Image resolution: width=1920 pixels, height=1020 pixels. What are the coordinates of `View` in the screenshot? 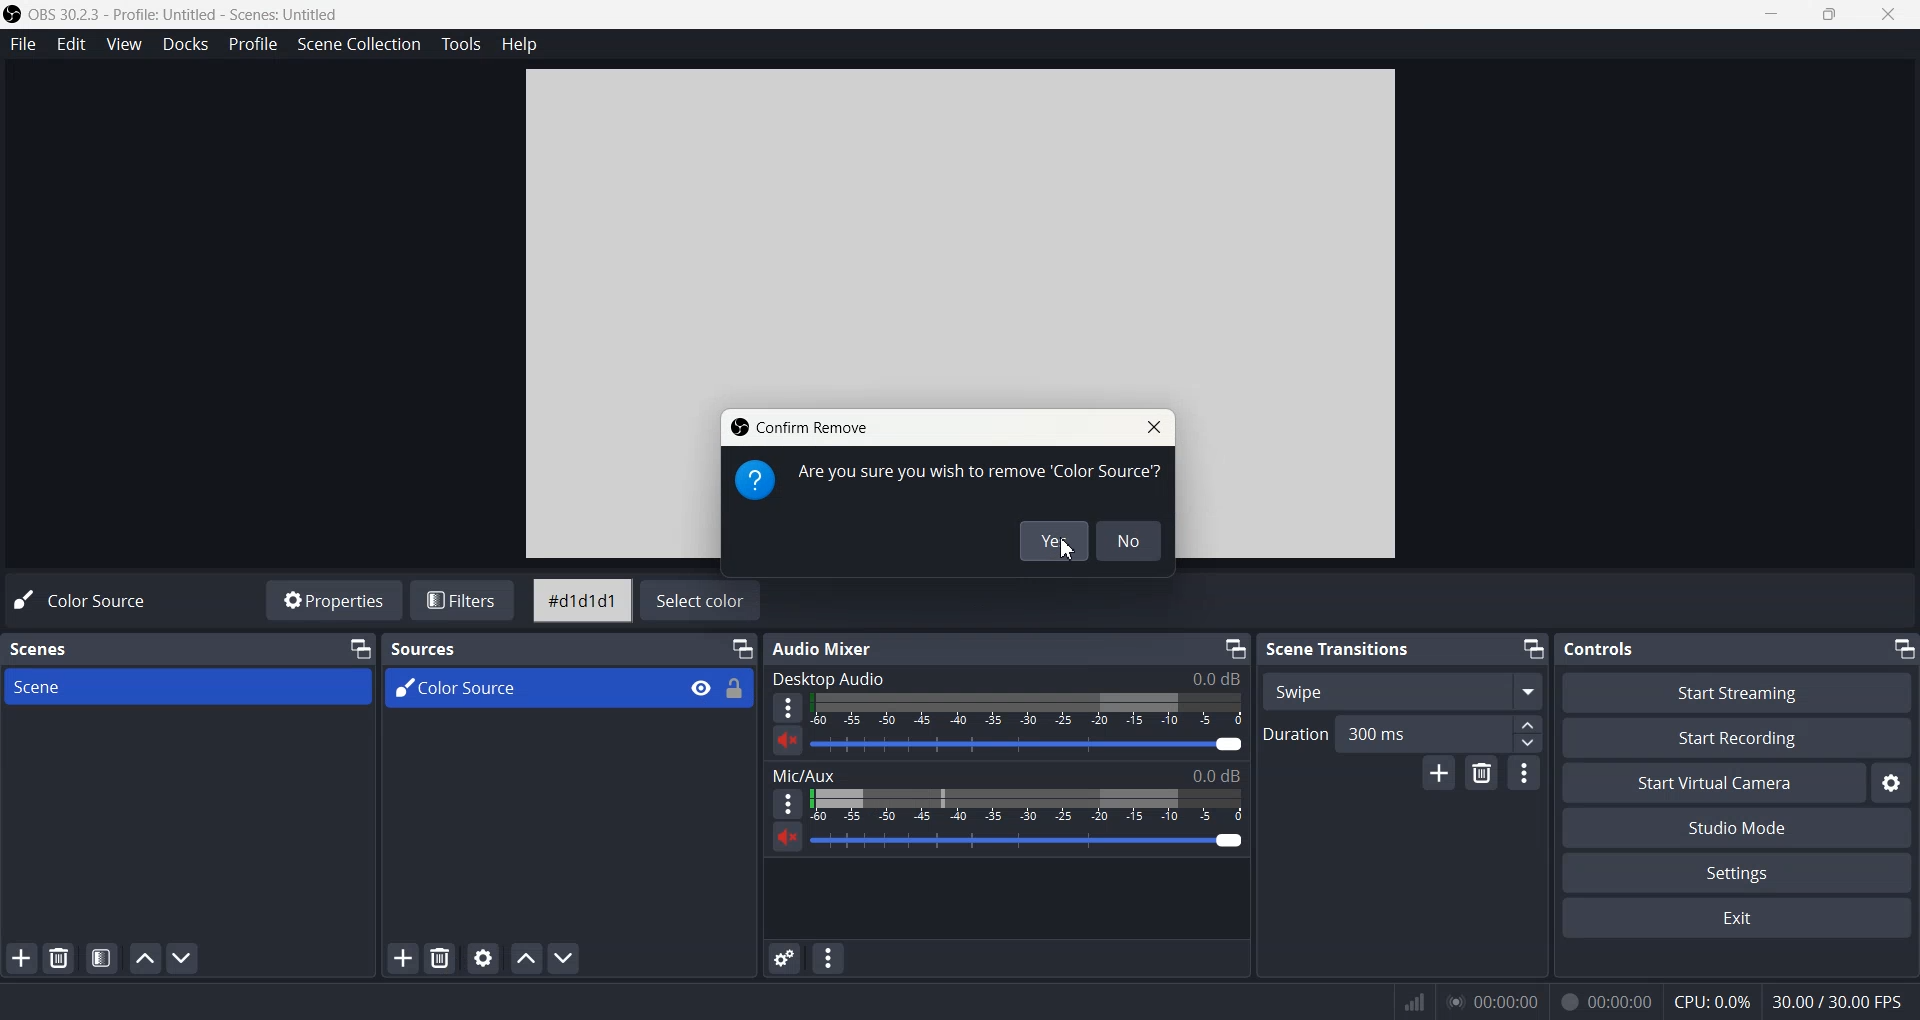 It's located at (122, 44).